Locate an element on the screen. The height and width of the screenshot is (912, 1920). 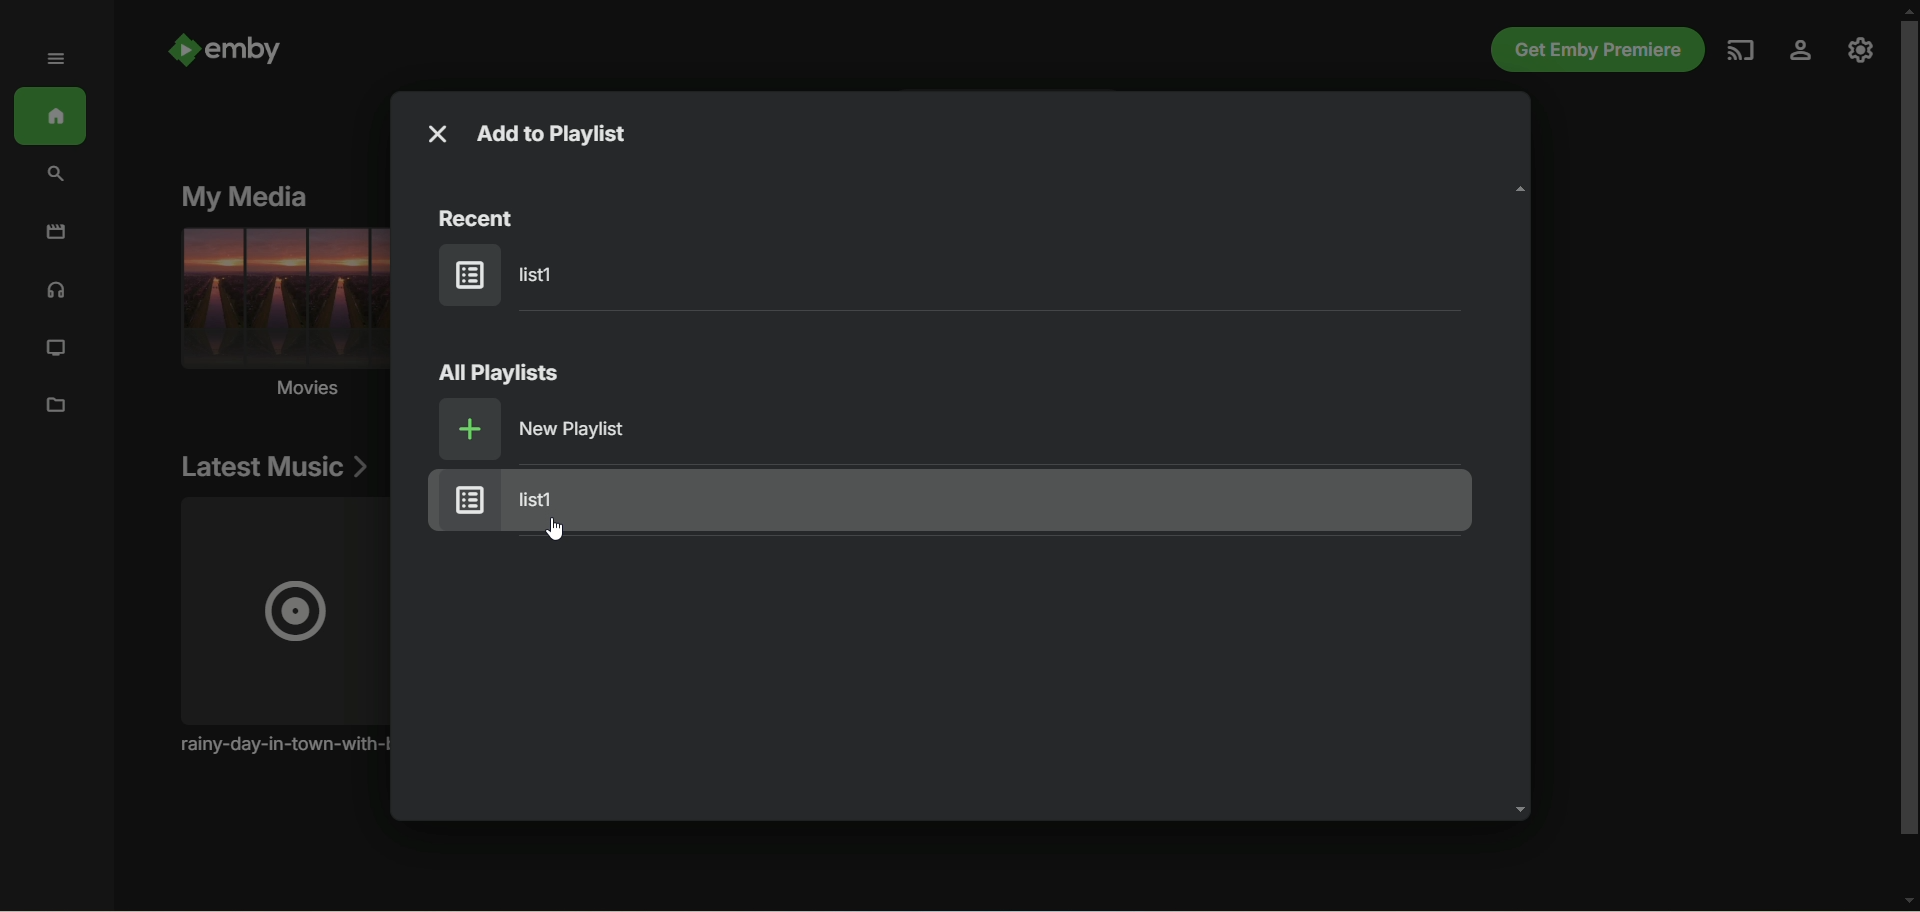
emby is located at coordinates (244, 50).